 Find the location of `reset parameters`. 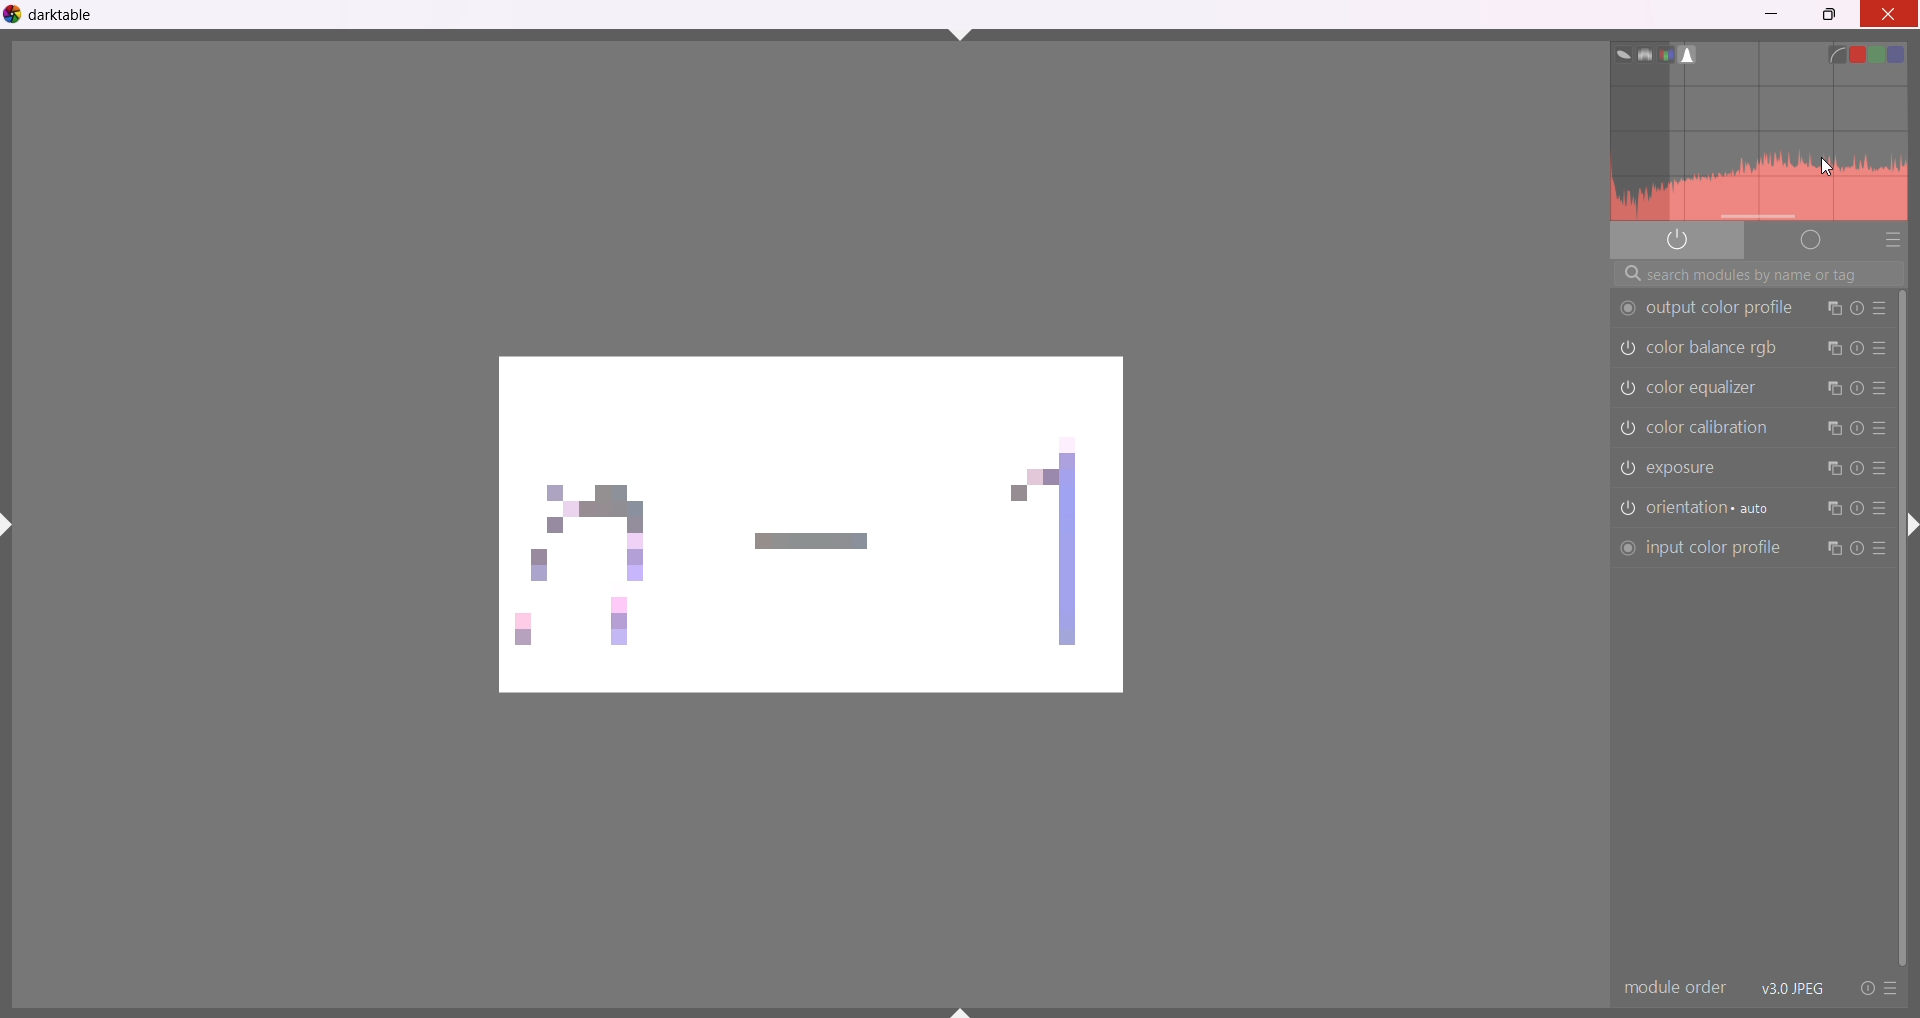

reset parameters is located at coordinates (1856, 510).